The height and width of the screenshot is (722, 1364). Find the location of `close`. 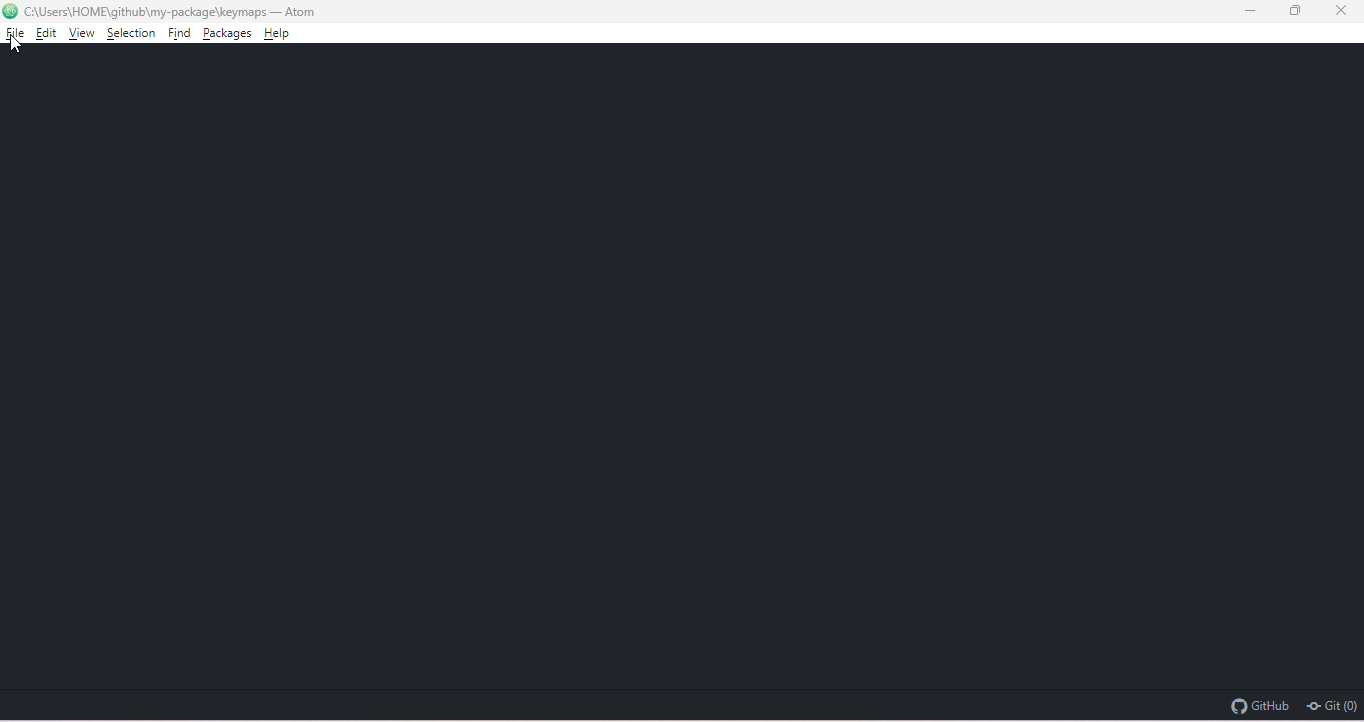

close is located at coordinates (1346, 13).